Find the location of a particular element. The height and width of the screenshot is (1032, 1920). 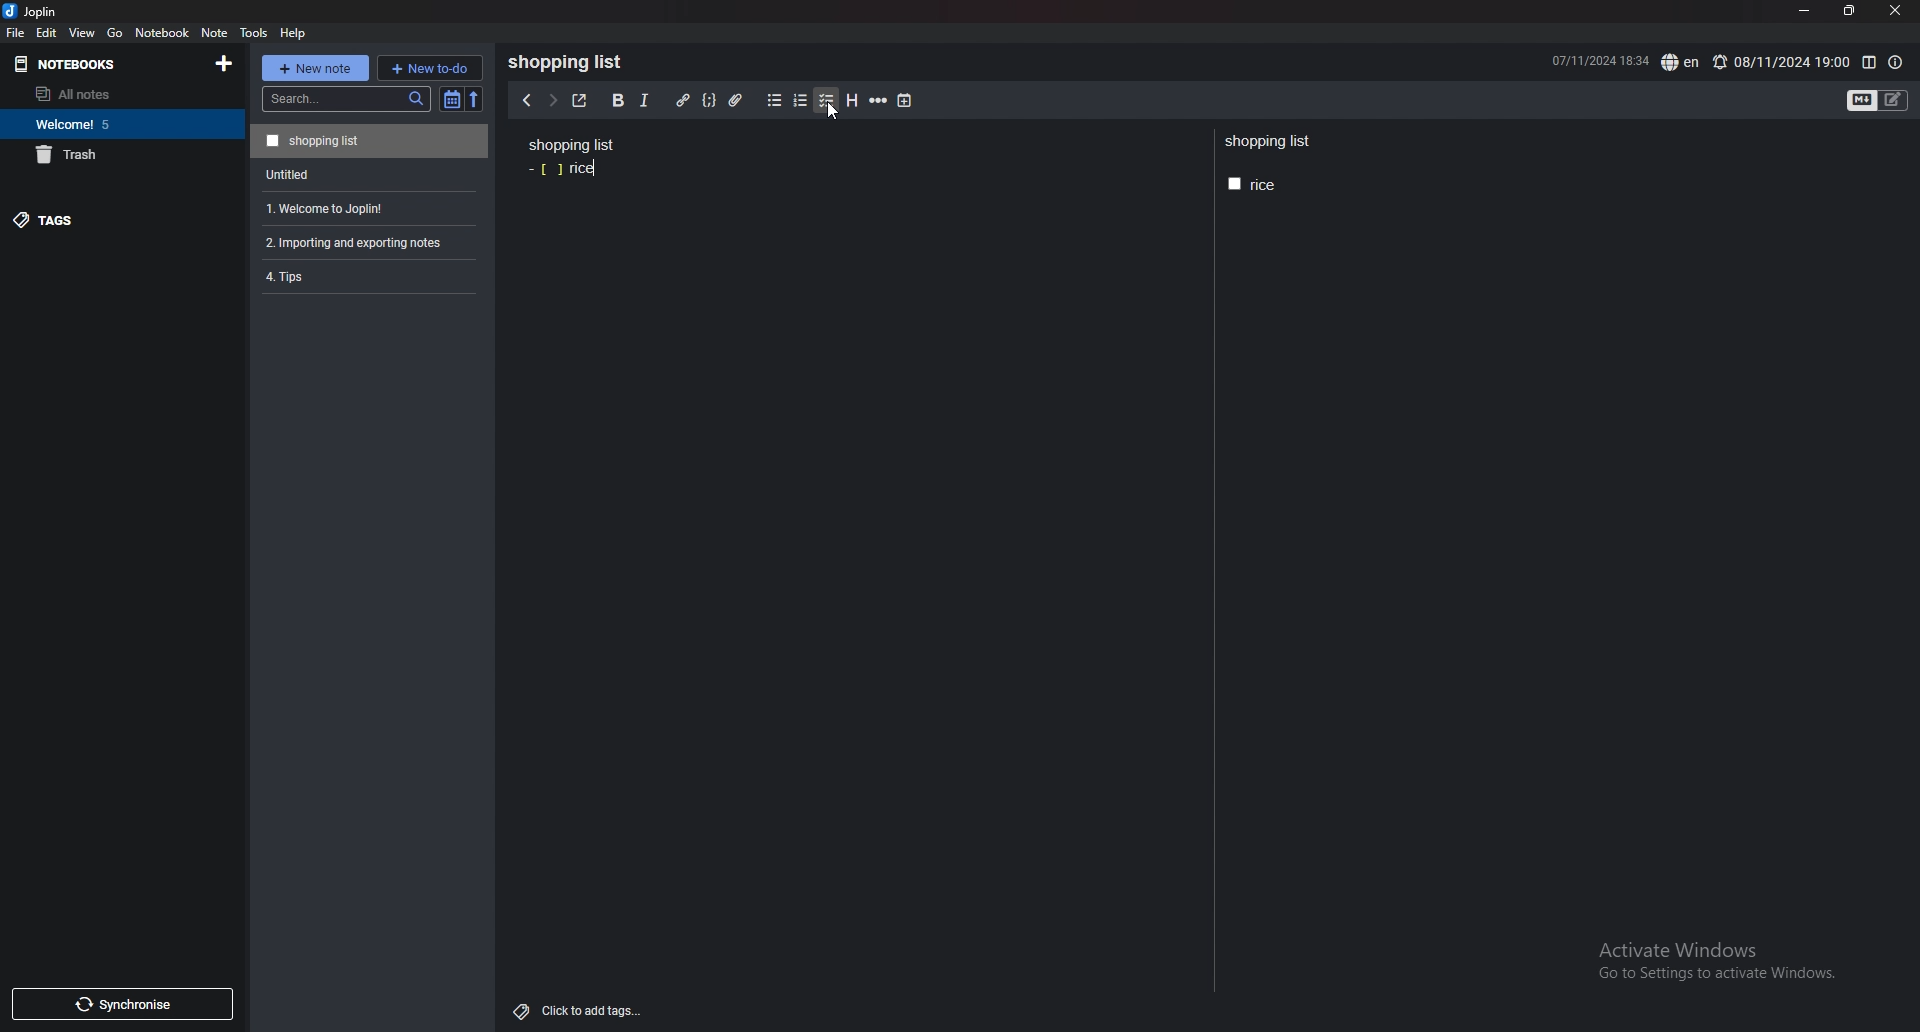

new note is located at coordinates (314, 68).